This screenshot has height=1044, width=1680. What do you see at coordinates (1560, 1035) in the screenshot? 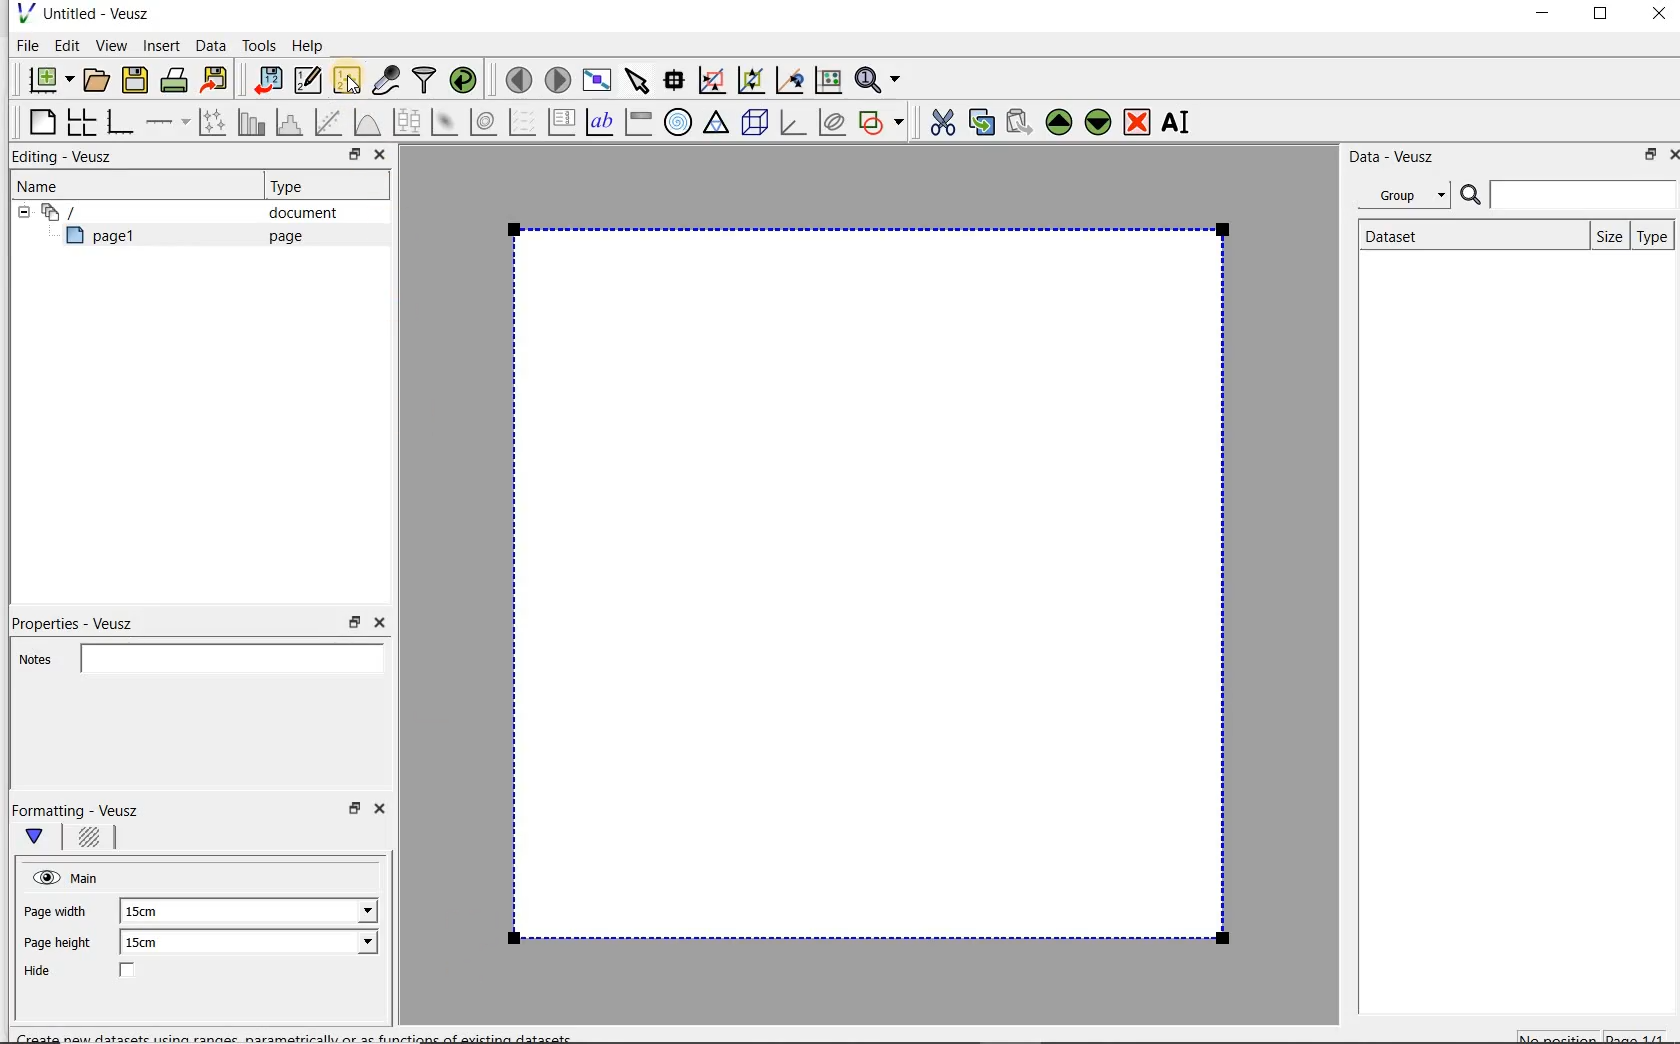
I see `No position` at bounding box center [1560, 1035].